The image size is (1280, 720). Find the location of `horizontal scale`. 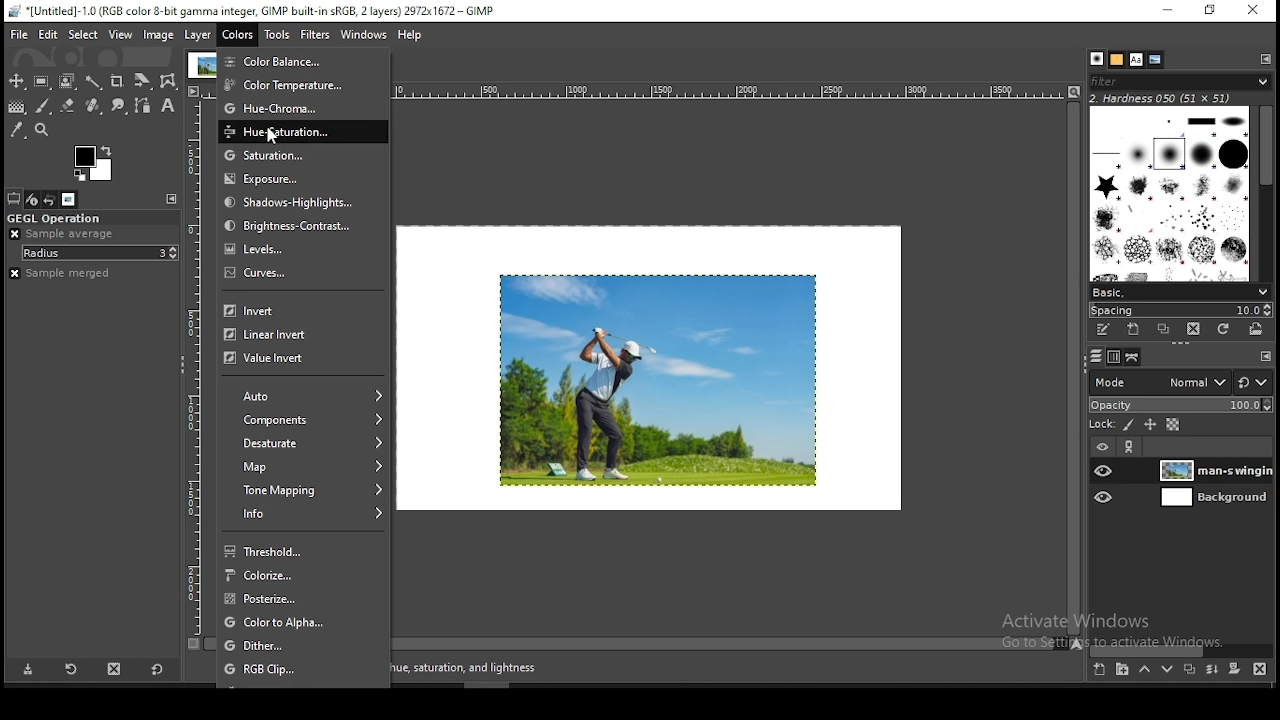

horizontal scale is located at coordinates (195, 369).